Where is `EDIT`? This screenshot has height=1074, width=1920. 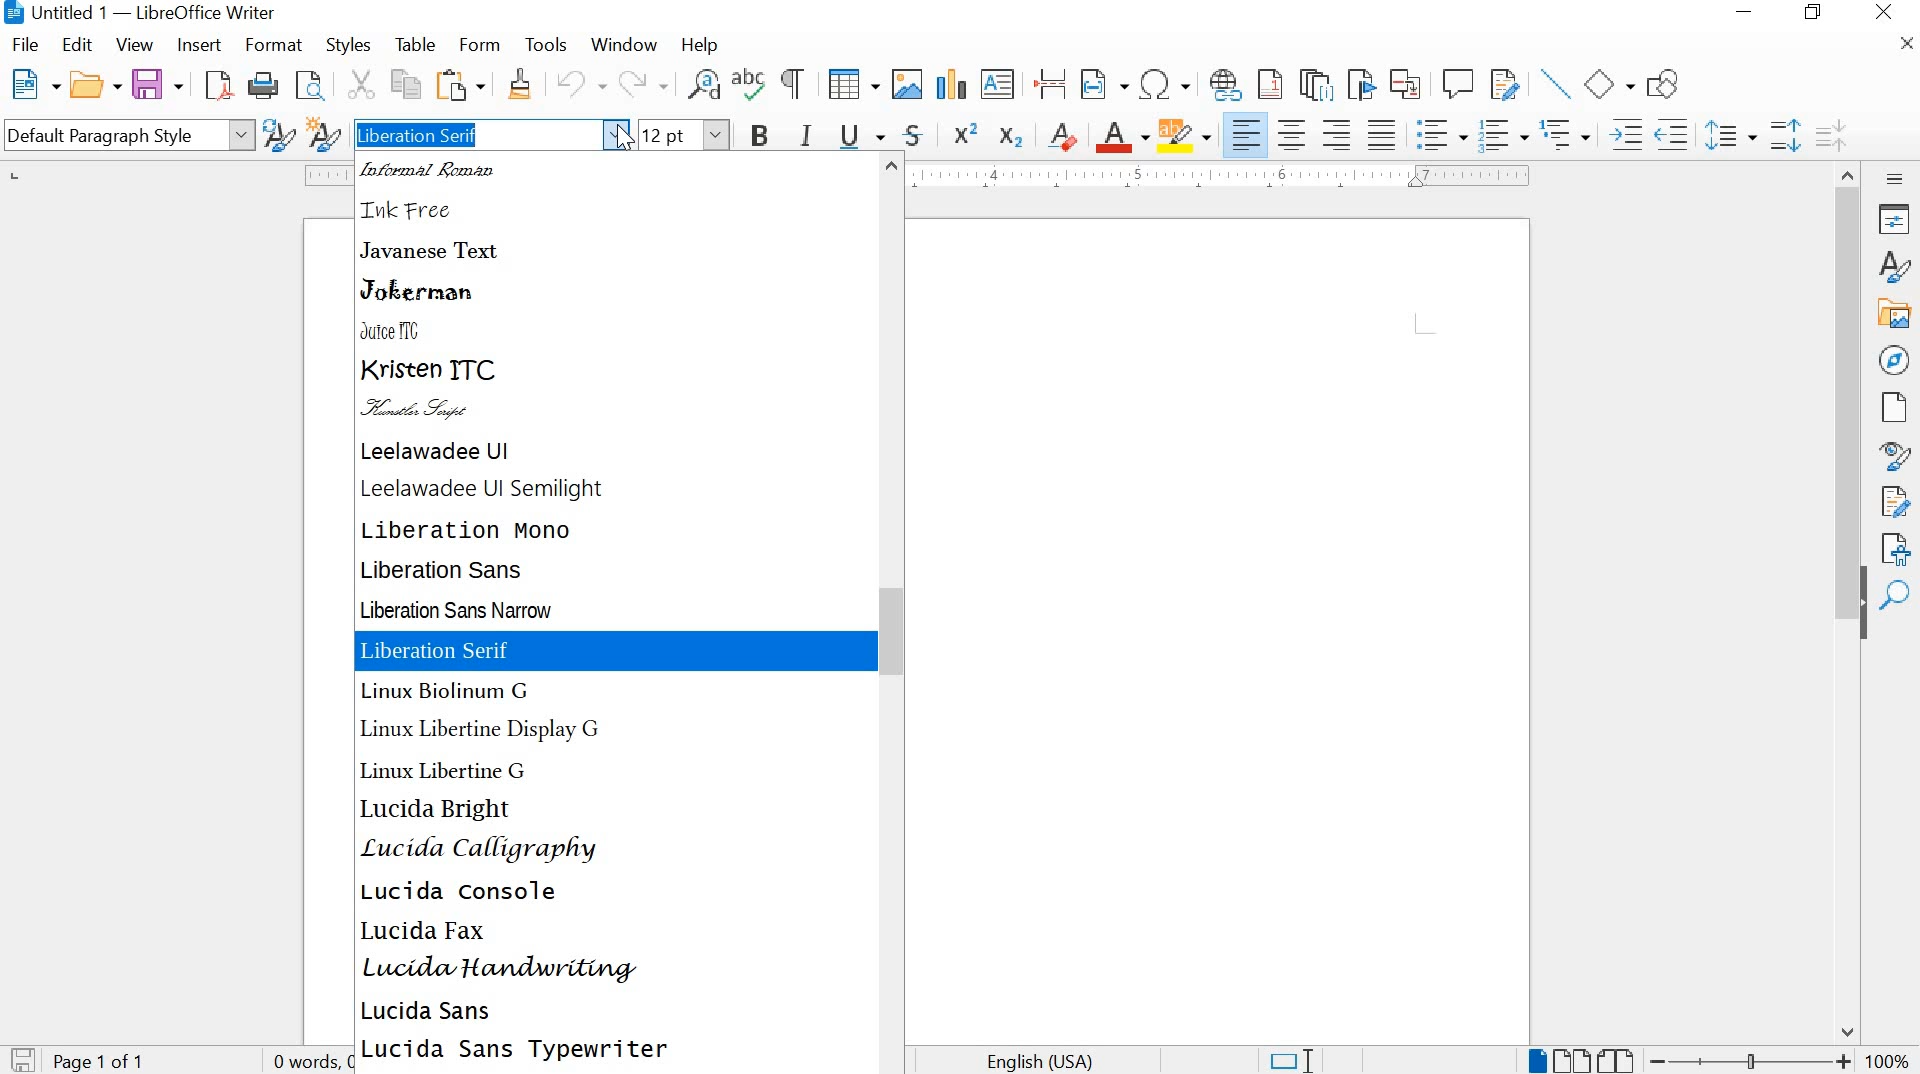
EDIT is located at coordinates (77, 48).